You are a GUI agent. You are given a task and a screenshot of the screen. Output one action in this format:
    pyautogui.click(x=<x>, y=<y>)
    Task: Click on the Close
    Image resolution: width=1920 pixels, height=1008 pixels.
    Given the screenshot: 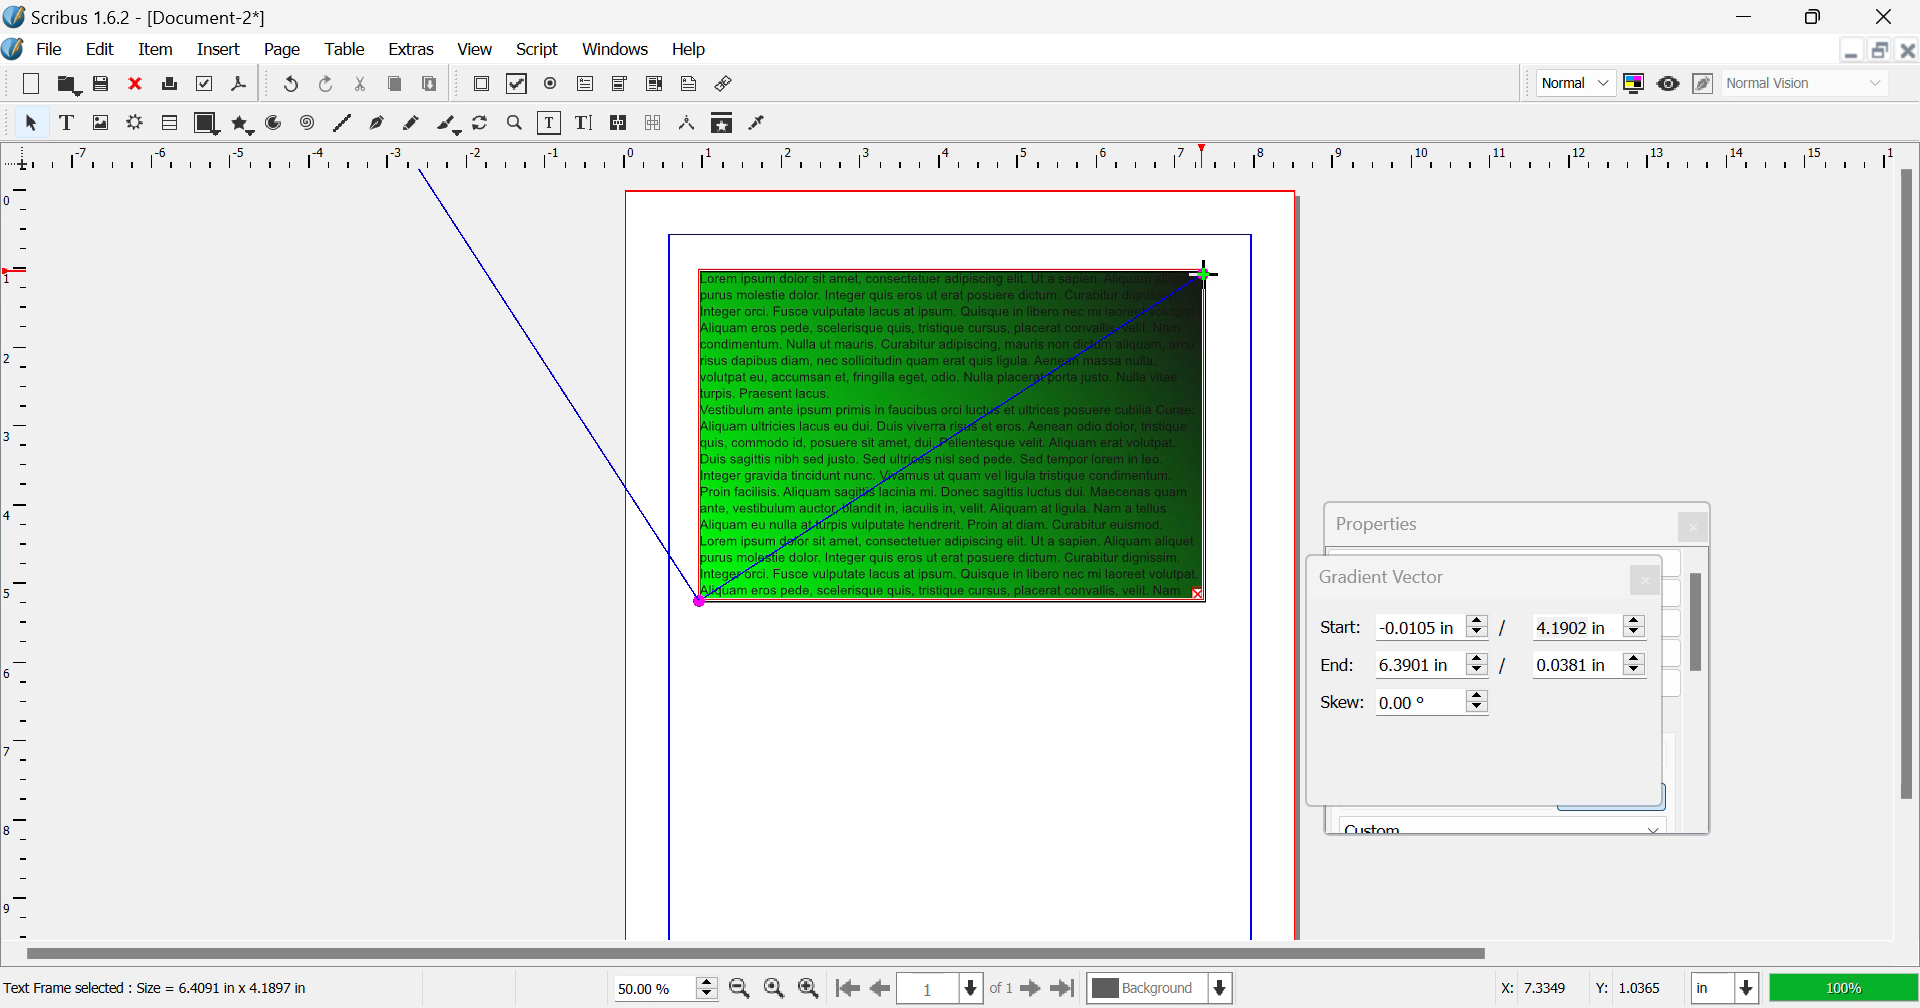 What is the action you would take?
    pyautogui.click(x=1648, y=580)
    